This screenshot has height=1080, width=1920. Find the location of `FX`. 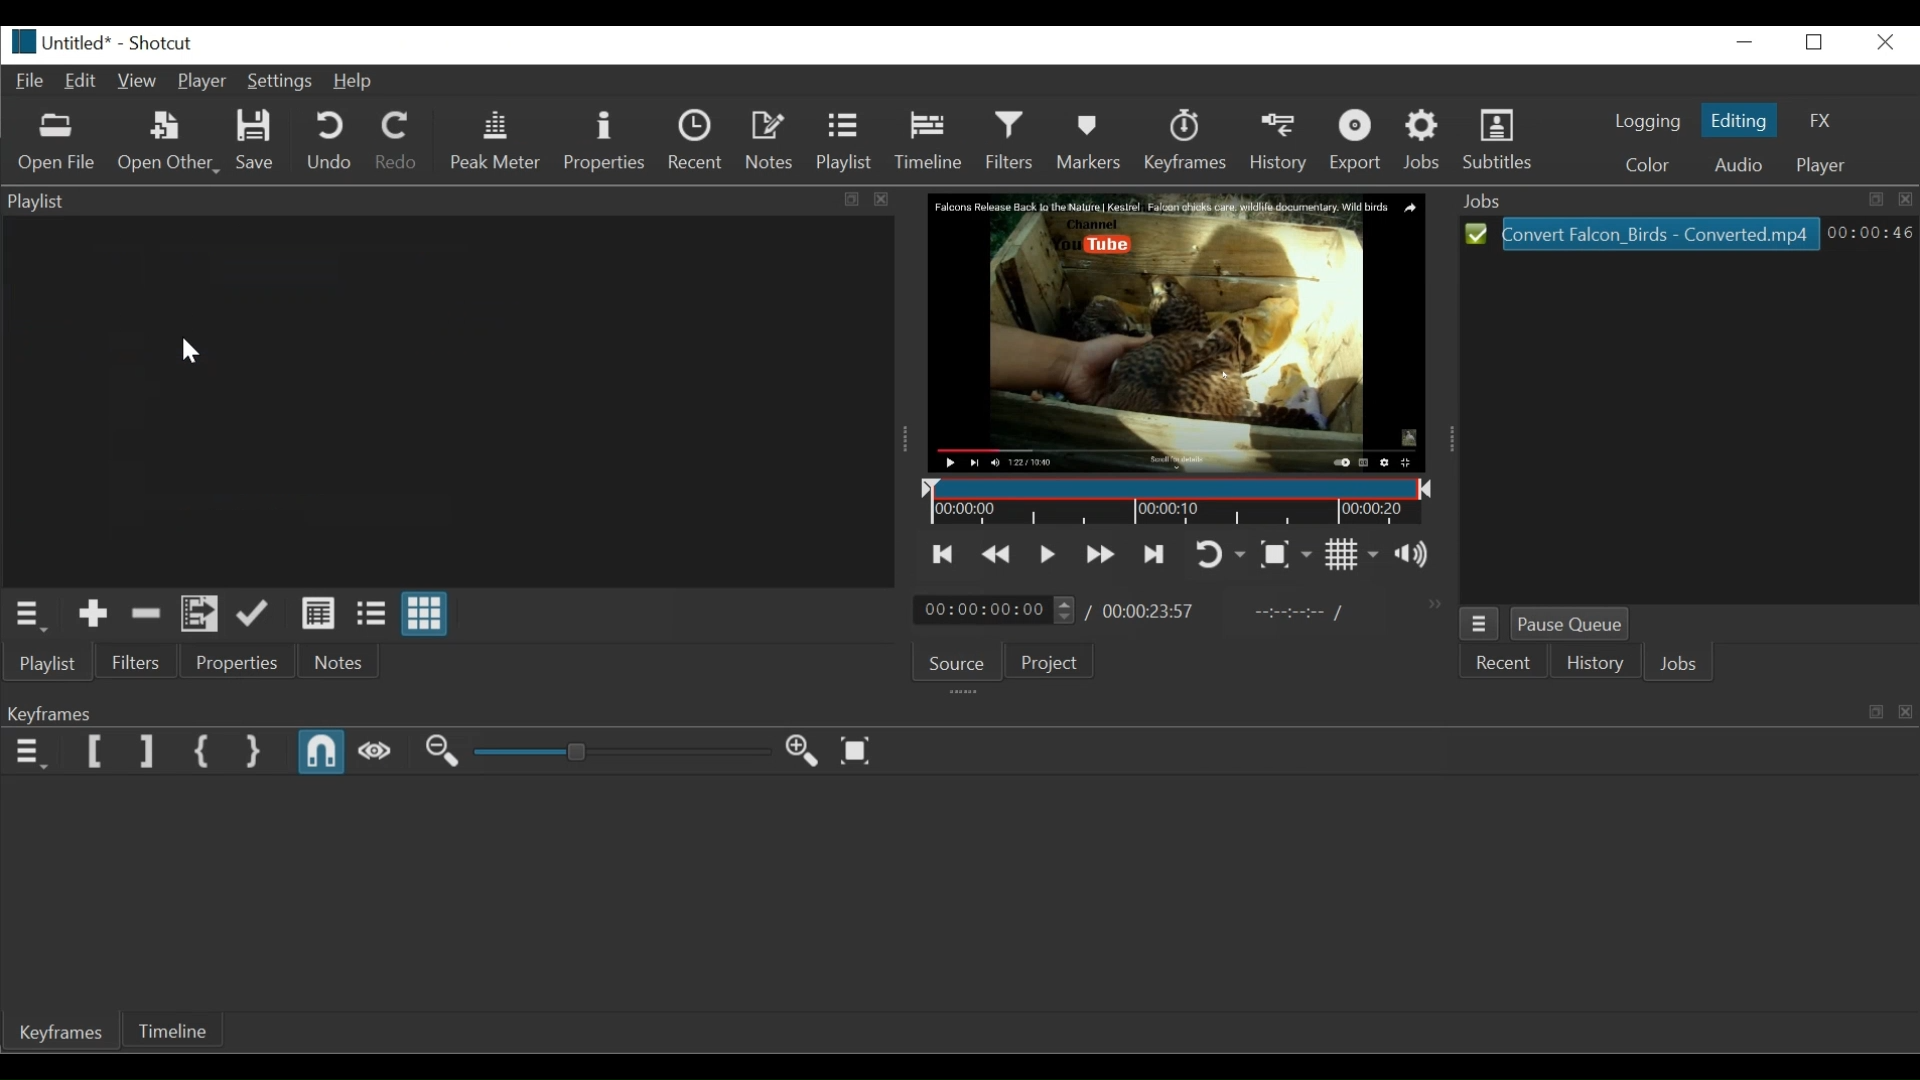

FX is located at coordinates (1815, 121).